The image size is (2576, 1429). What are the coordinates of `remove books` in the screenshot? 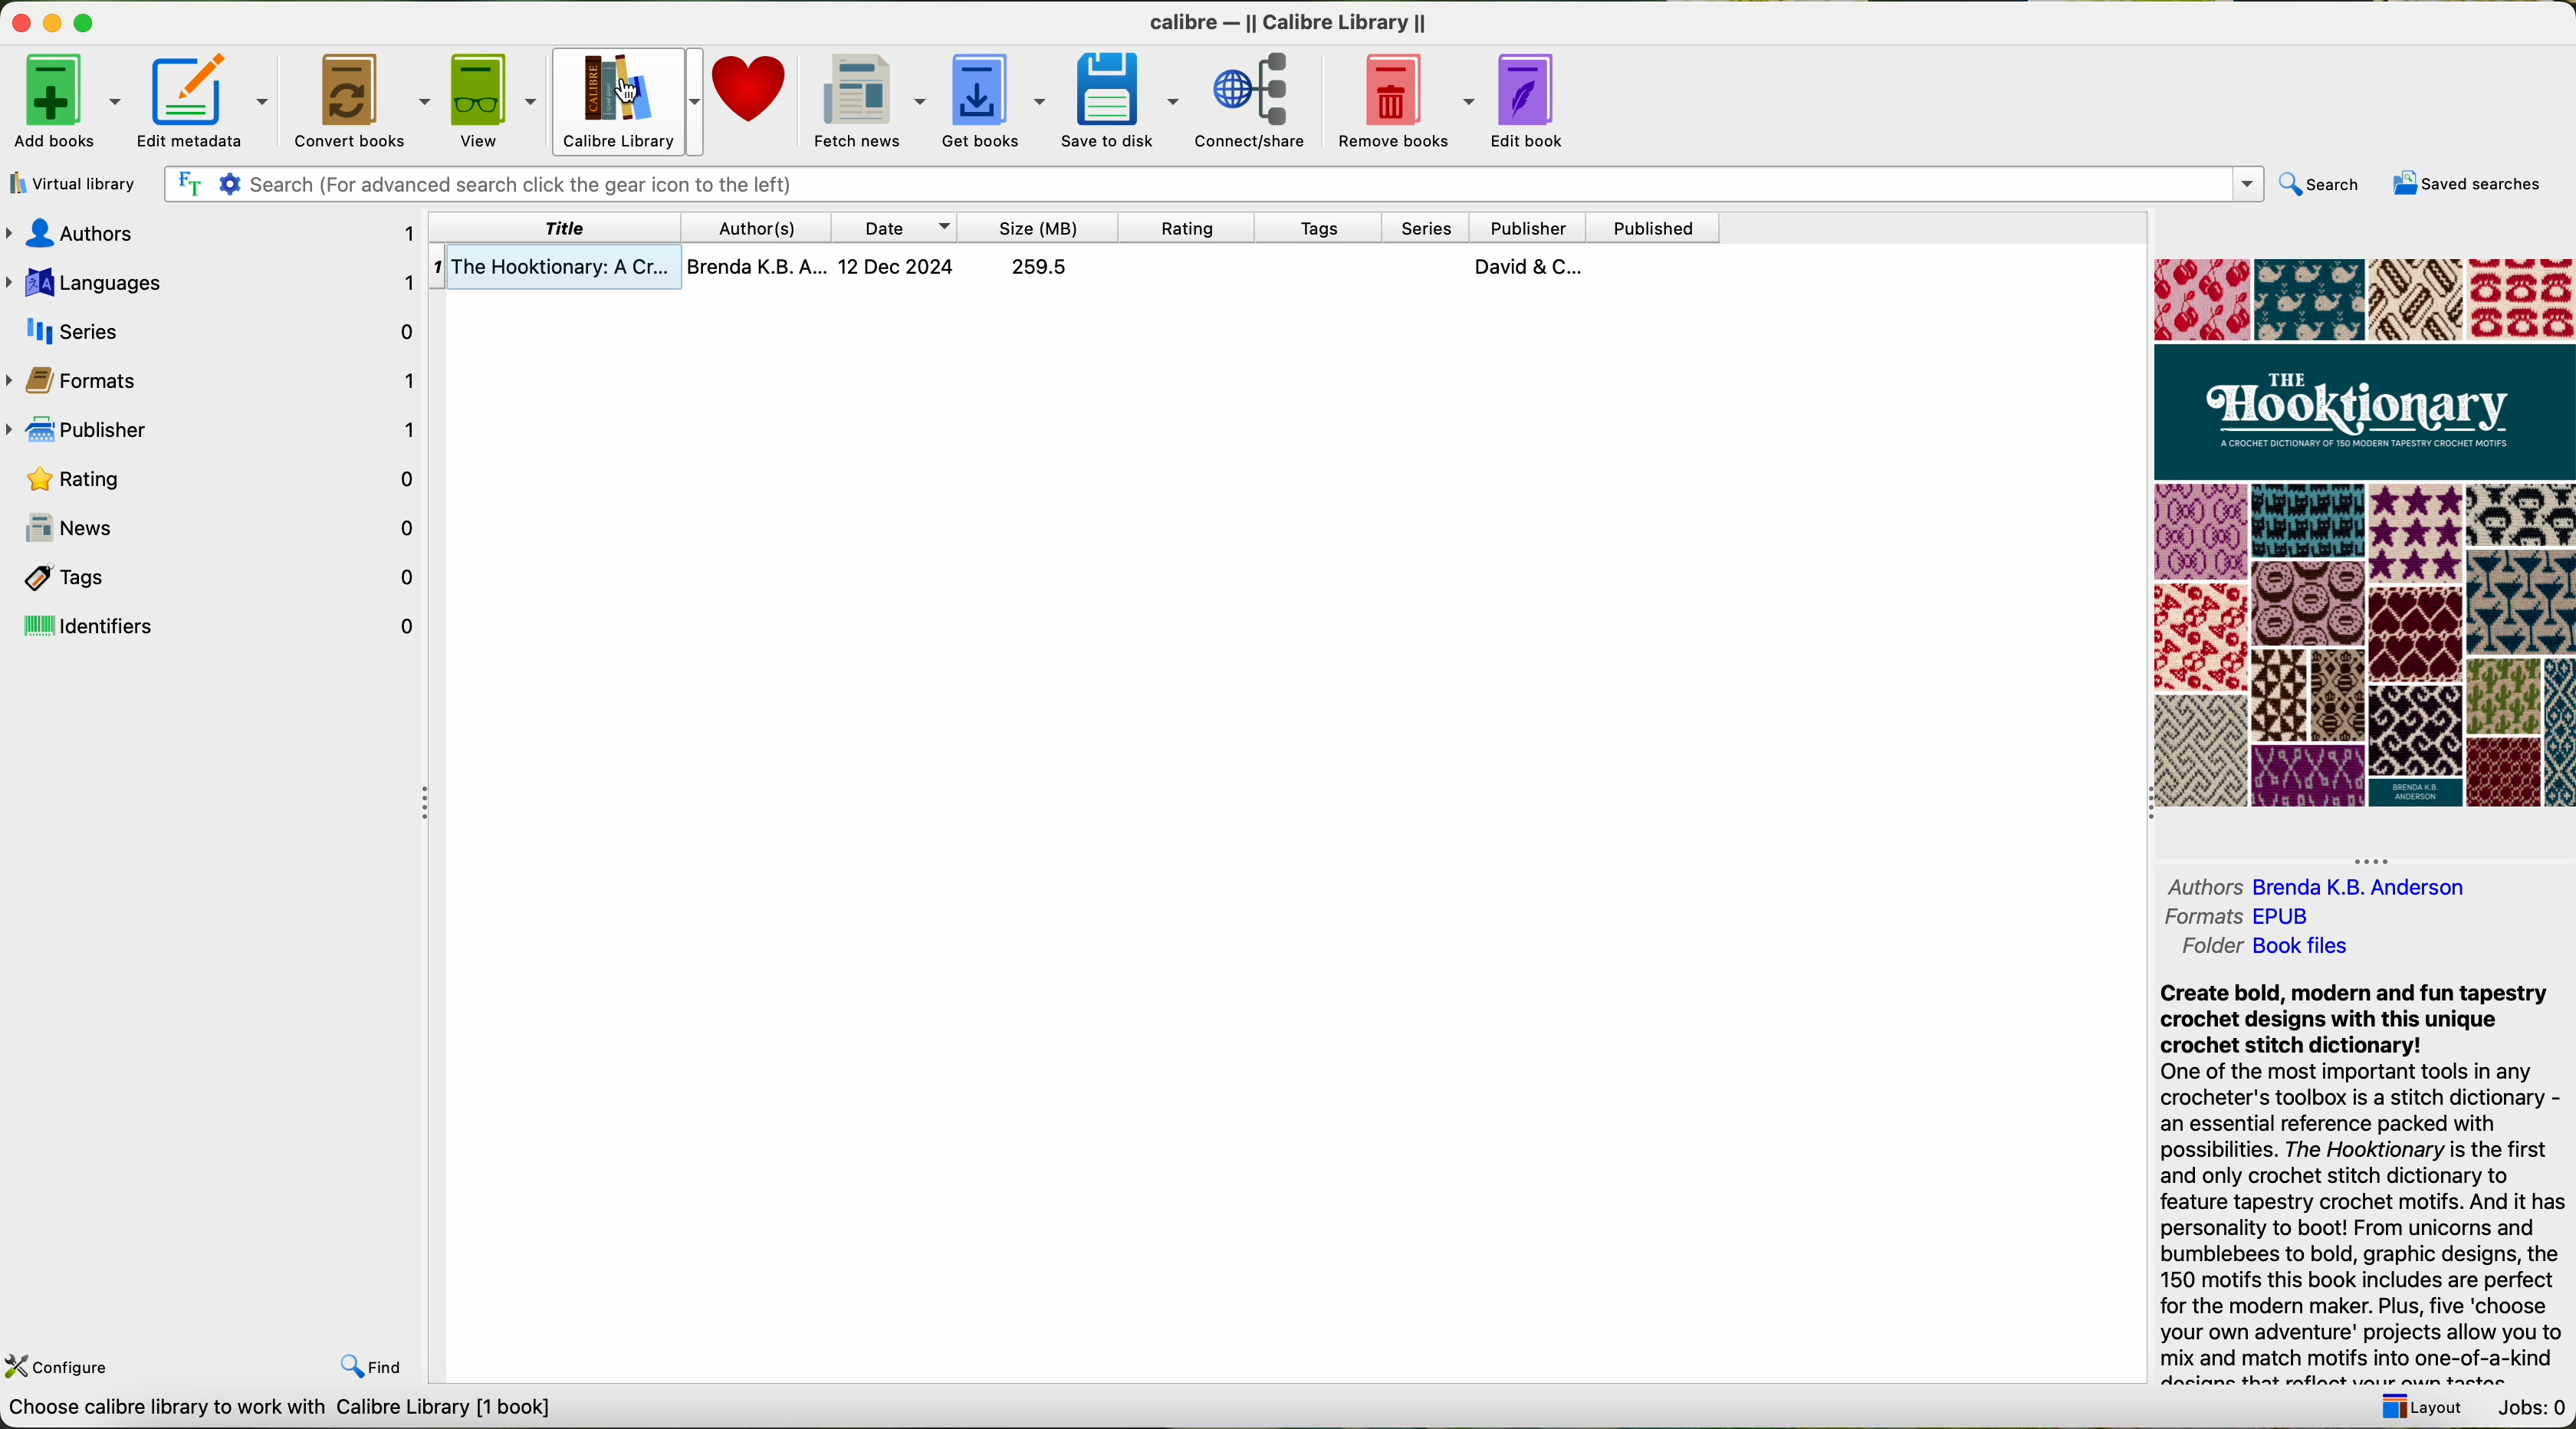 It's located at (1410, 104).